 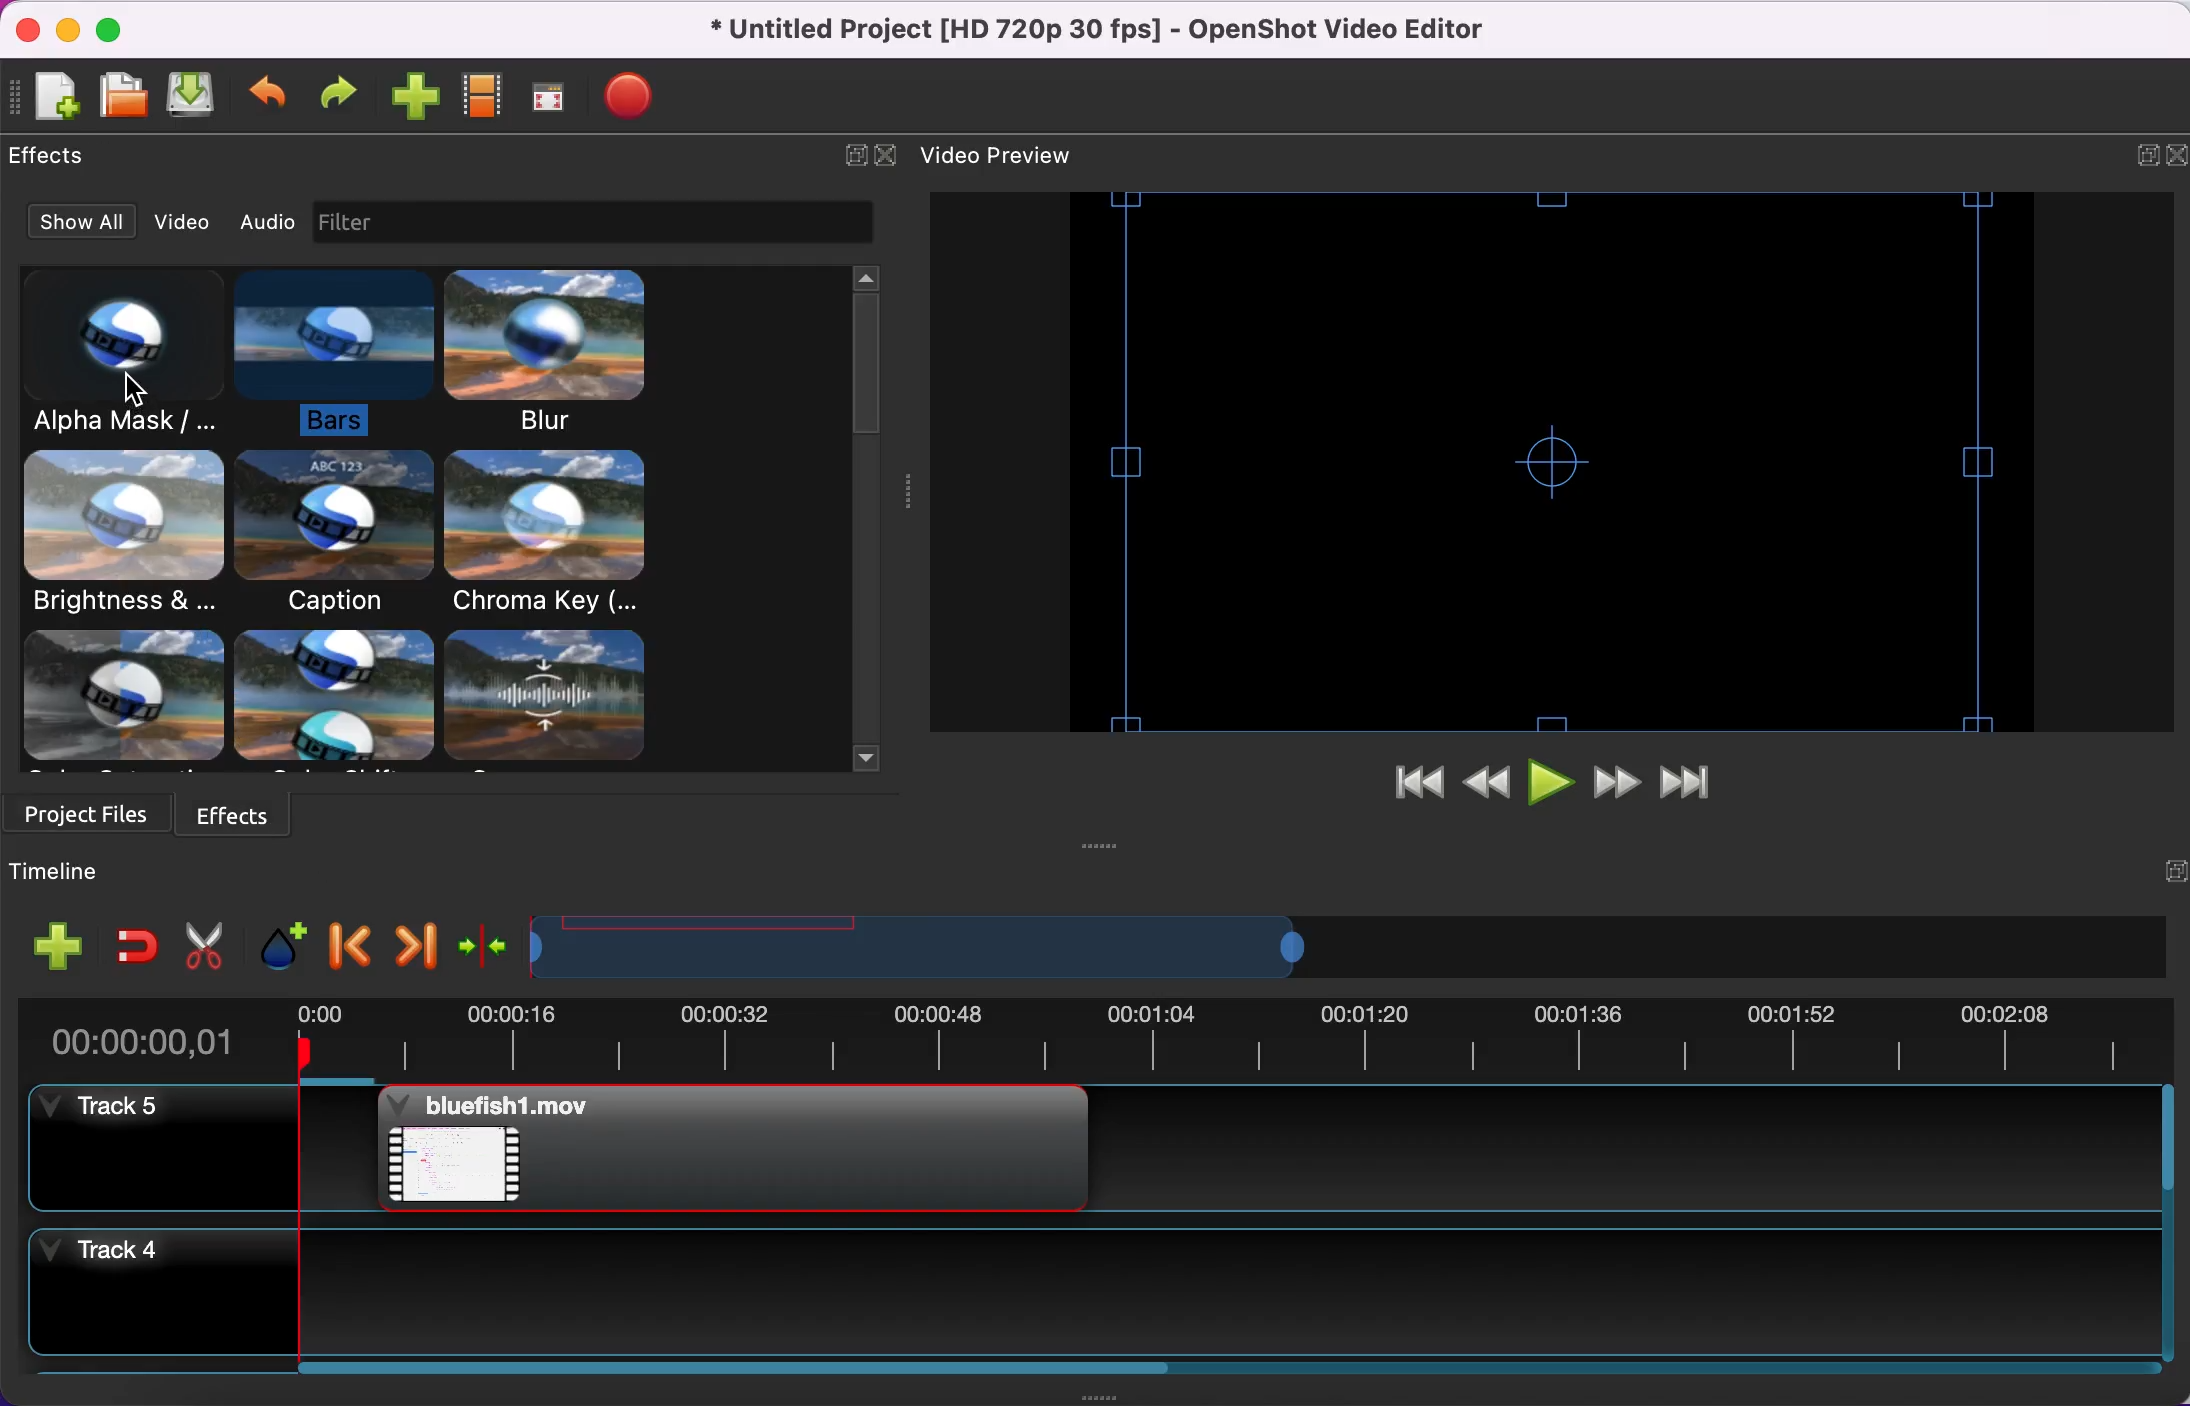 What do you see at coordinates (1618, 781) in the screenshot?
I see `fast forward` at bounding box center [1618, 781].